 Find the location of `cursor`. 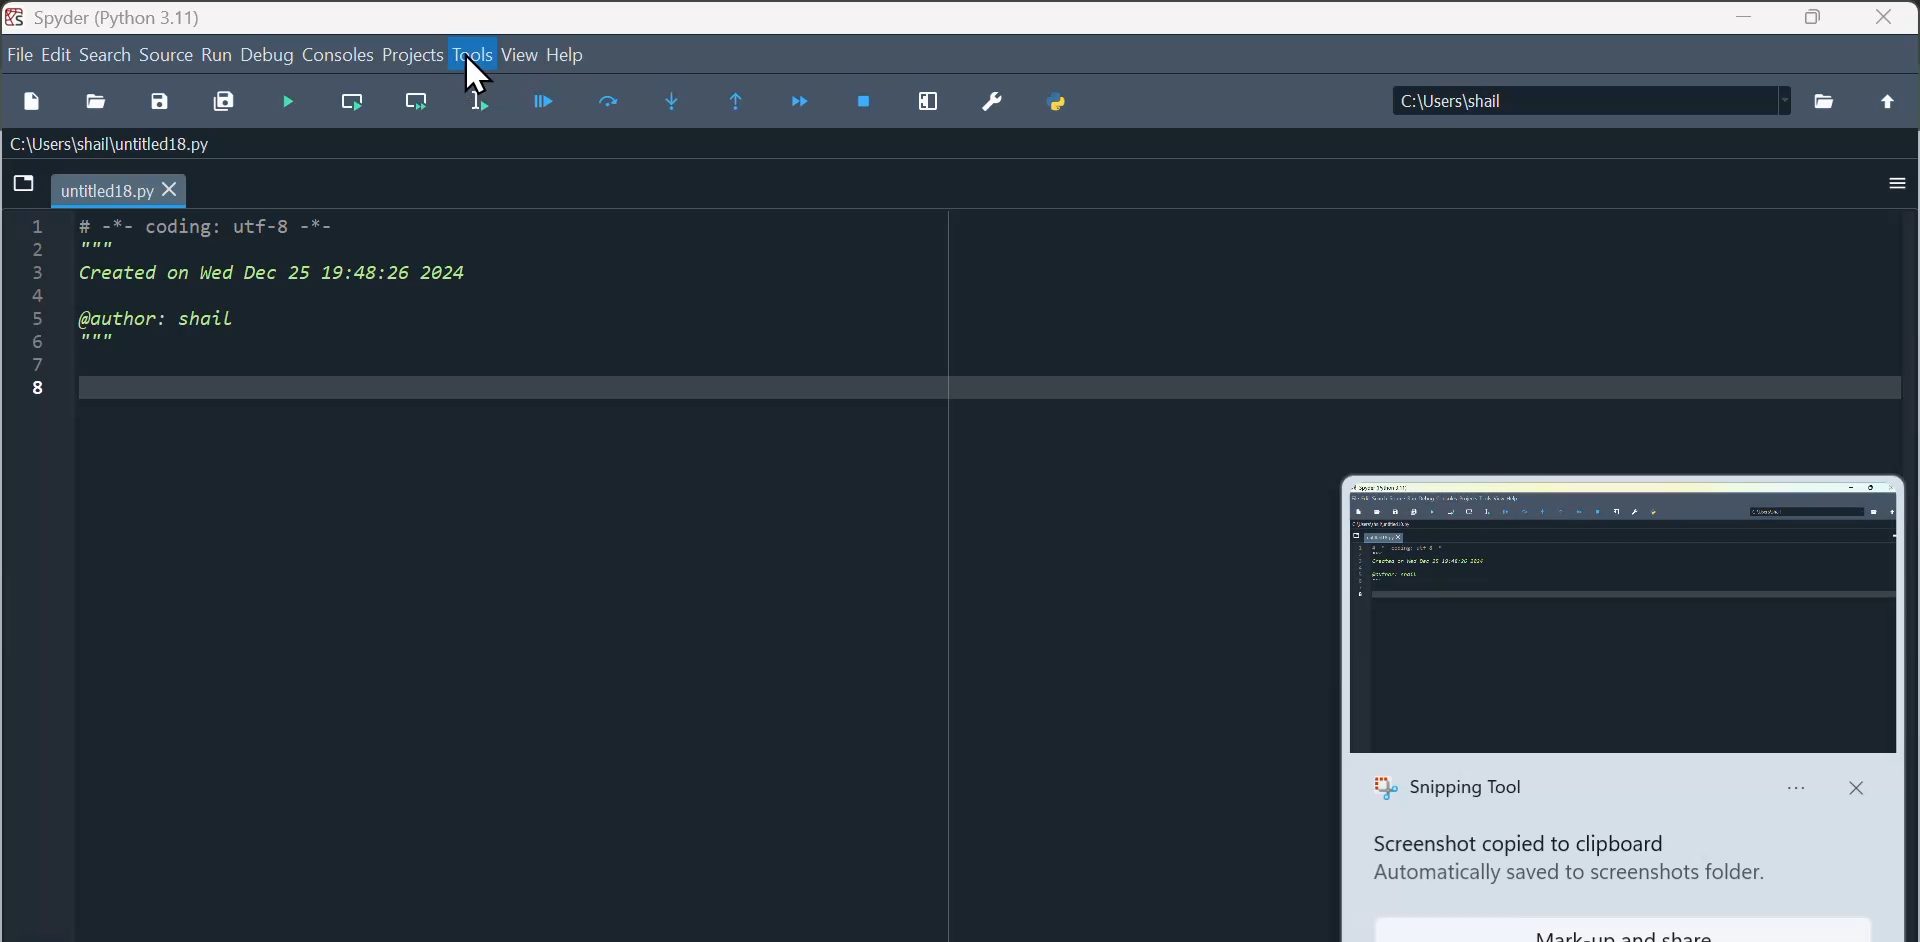

cursor is located at coordinates (474, 78).